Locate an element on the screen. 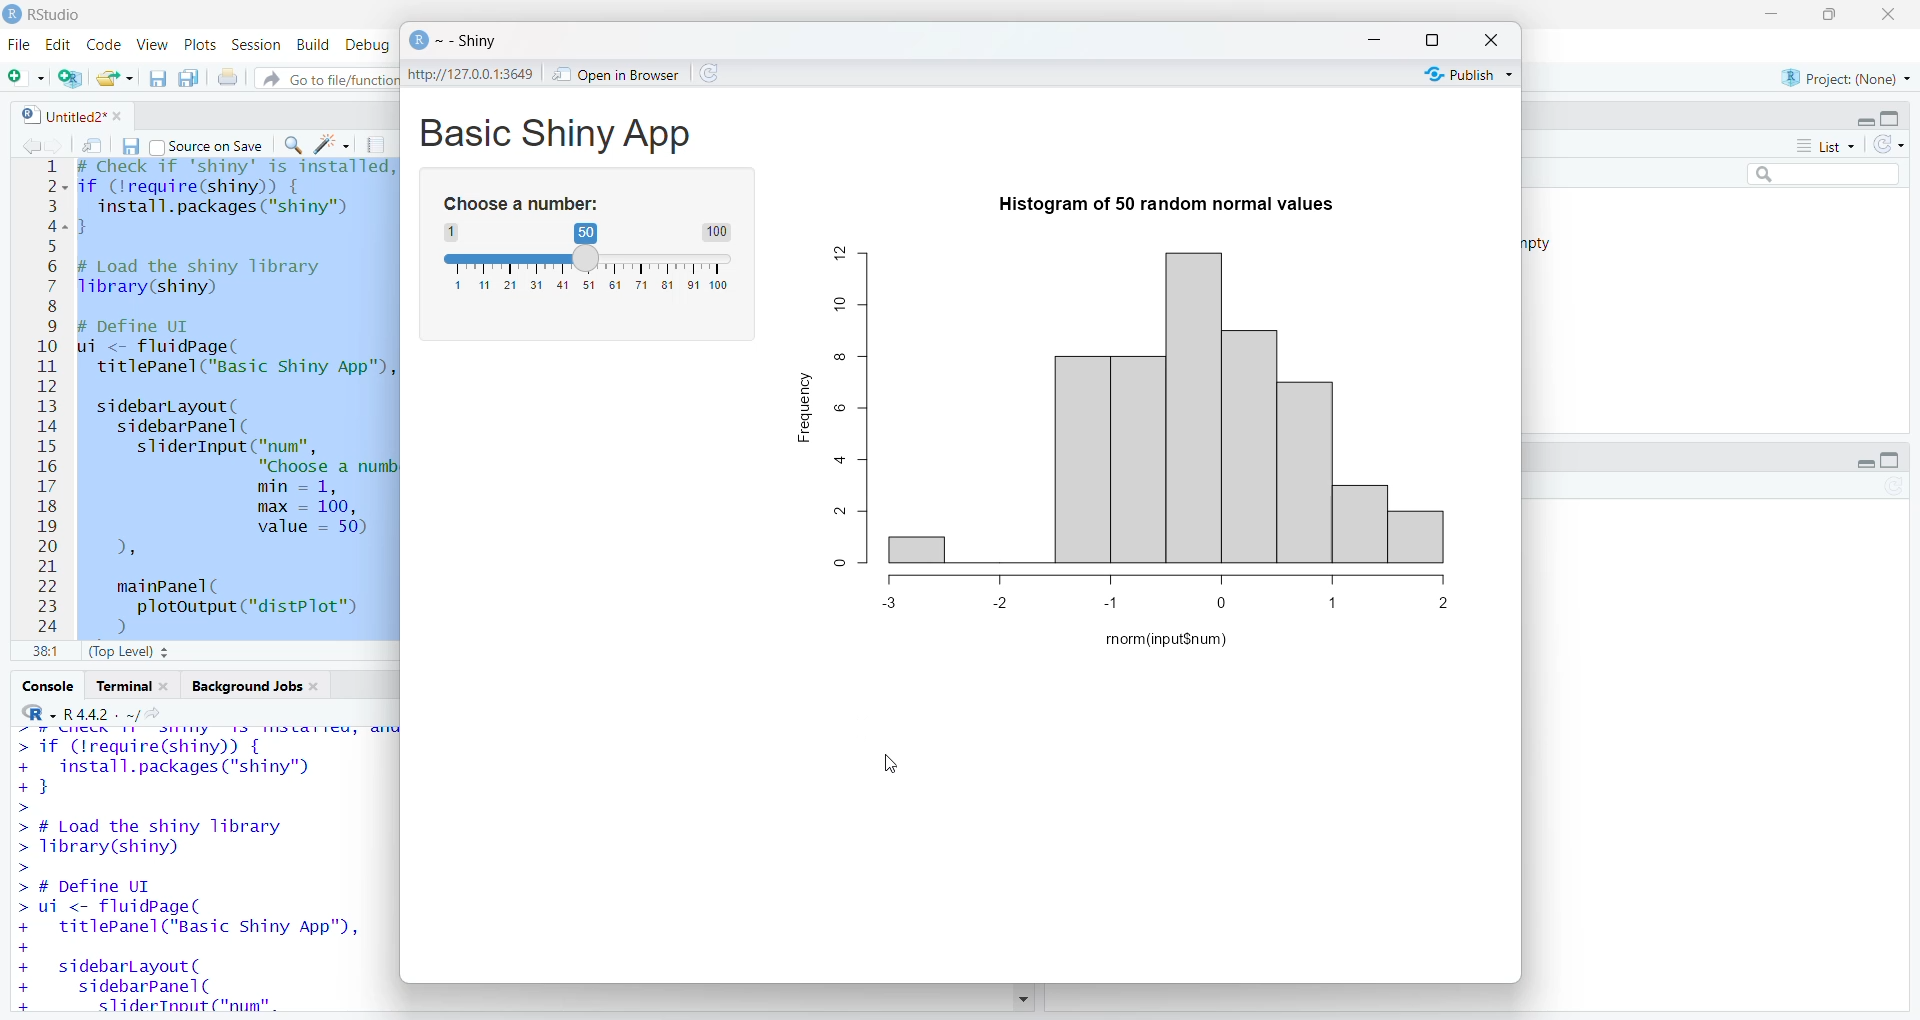  RStudio is located at coordinates (56, 16).